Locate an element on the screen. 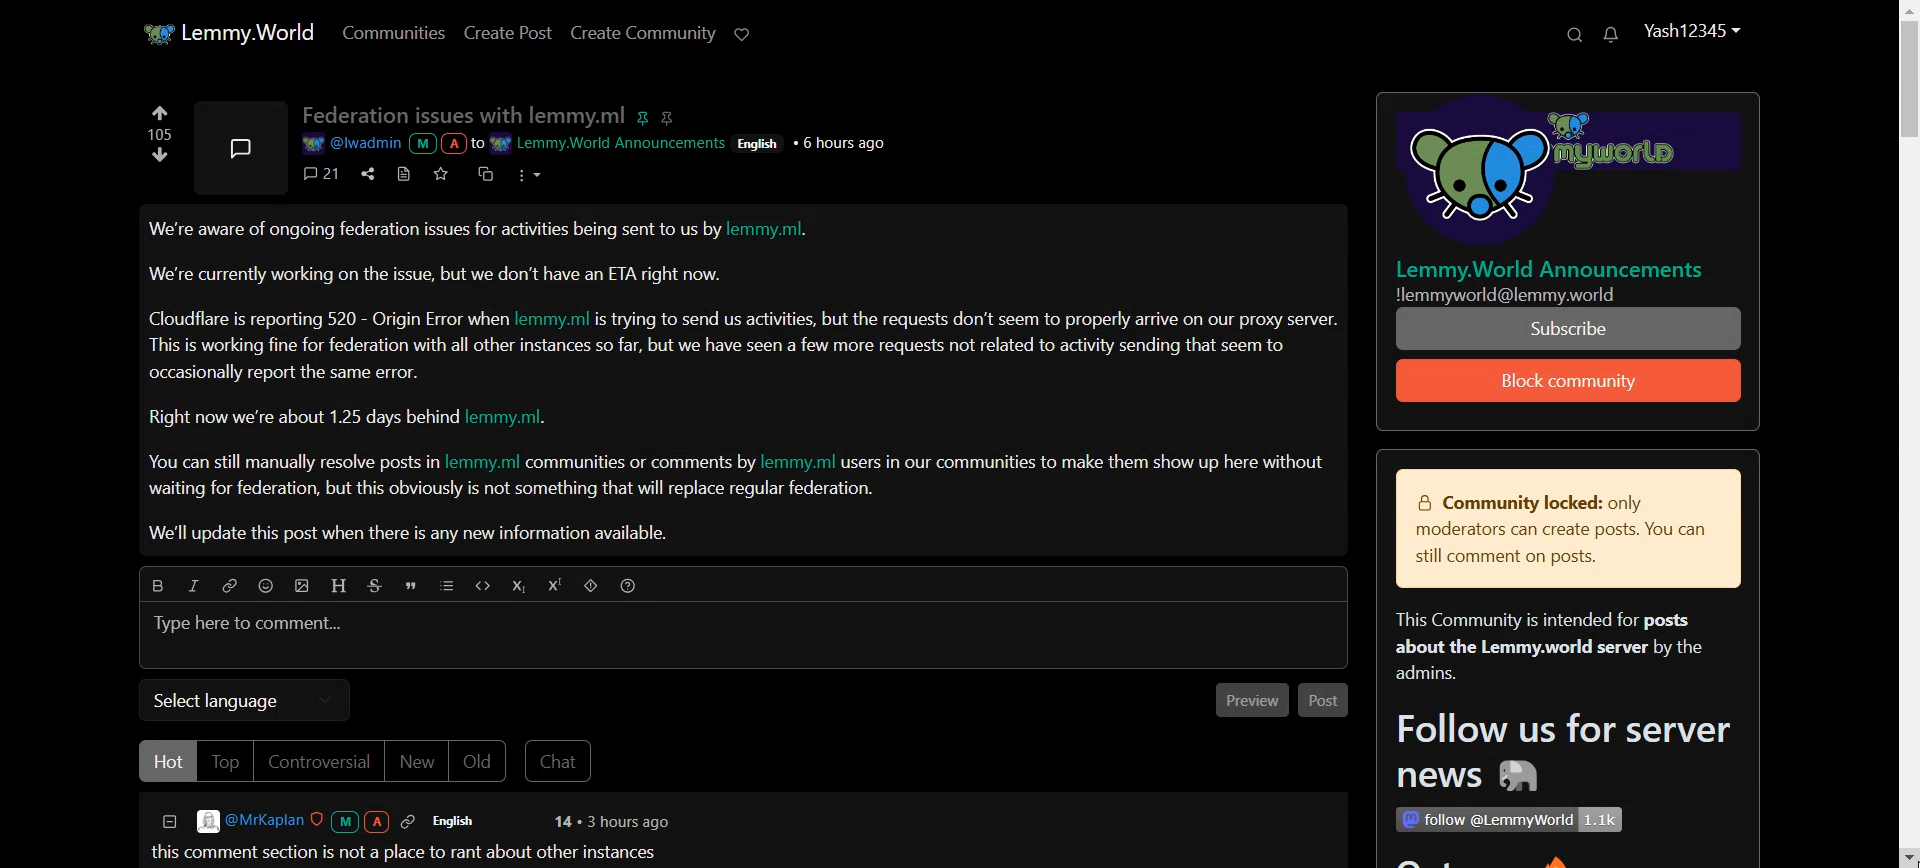  English + 6 hours ago is located at coordinates (814, 144).